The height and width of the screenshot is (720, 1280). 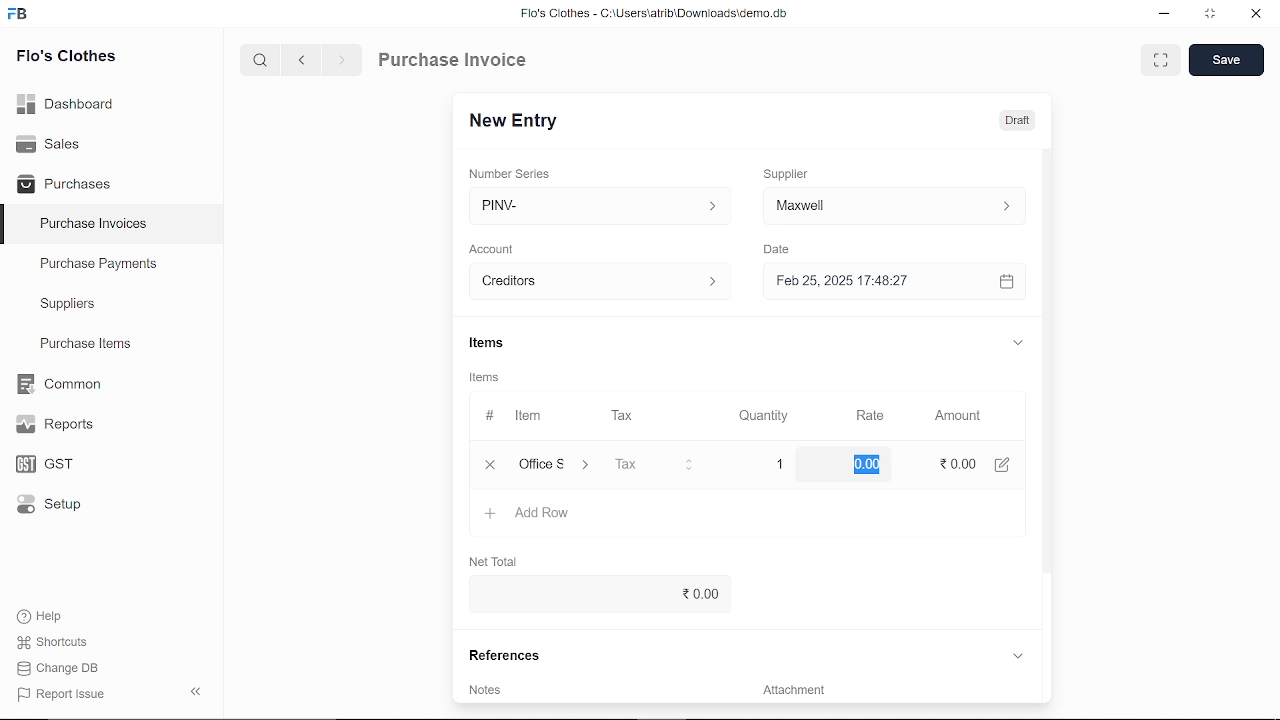 What do you see at coordinates (66, 57) in the screenshot?
I see `Flo's Clothes` at bounding box center [66, 57].